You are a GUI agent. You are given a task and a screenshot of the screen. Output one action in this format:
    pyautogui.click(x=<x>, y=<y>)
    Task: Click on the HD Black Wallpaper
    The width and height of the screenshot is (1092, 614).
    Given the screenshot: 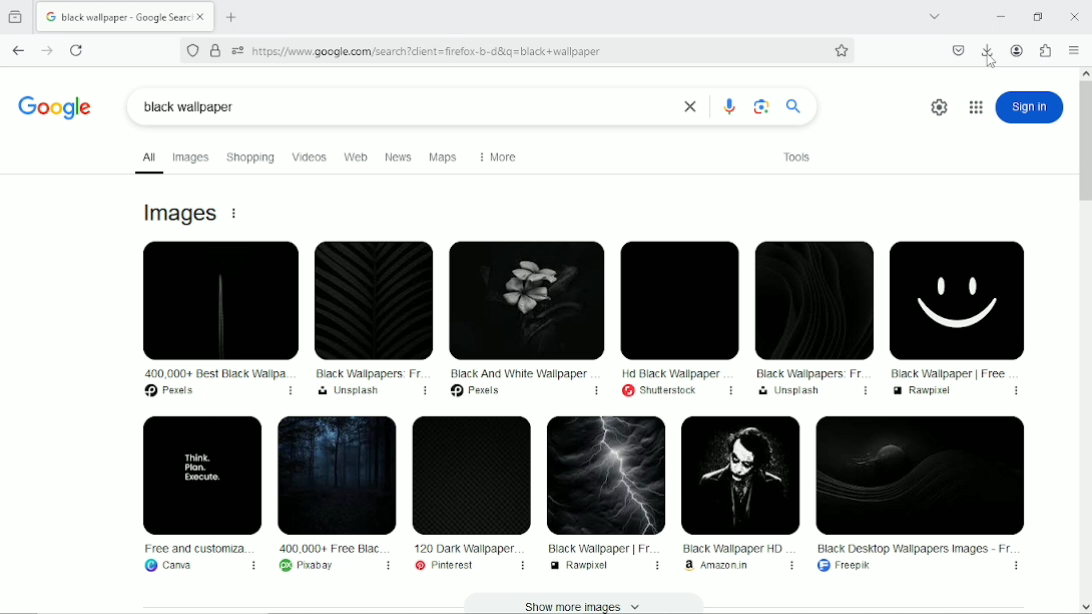 What is the action you would take?
    pyautogui.click(x=678, y=318)
    